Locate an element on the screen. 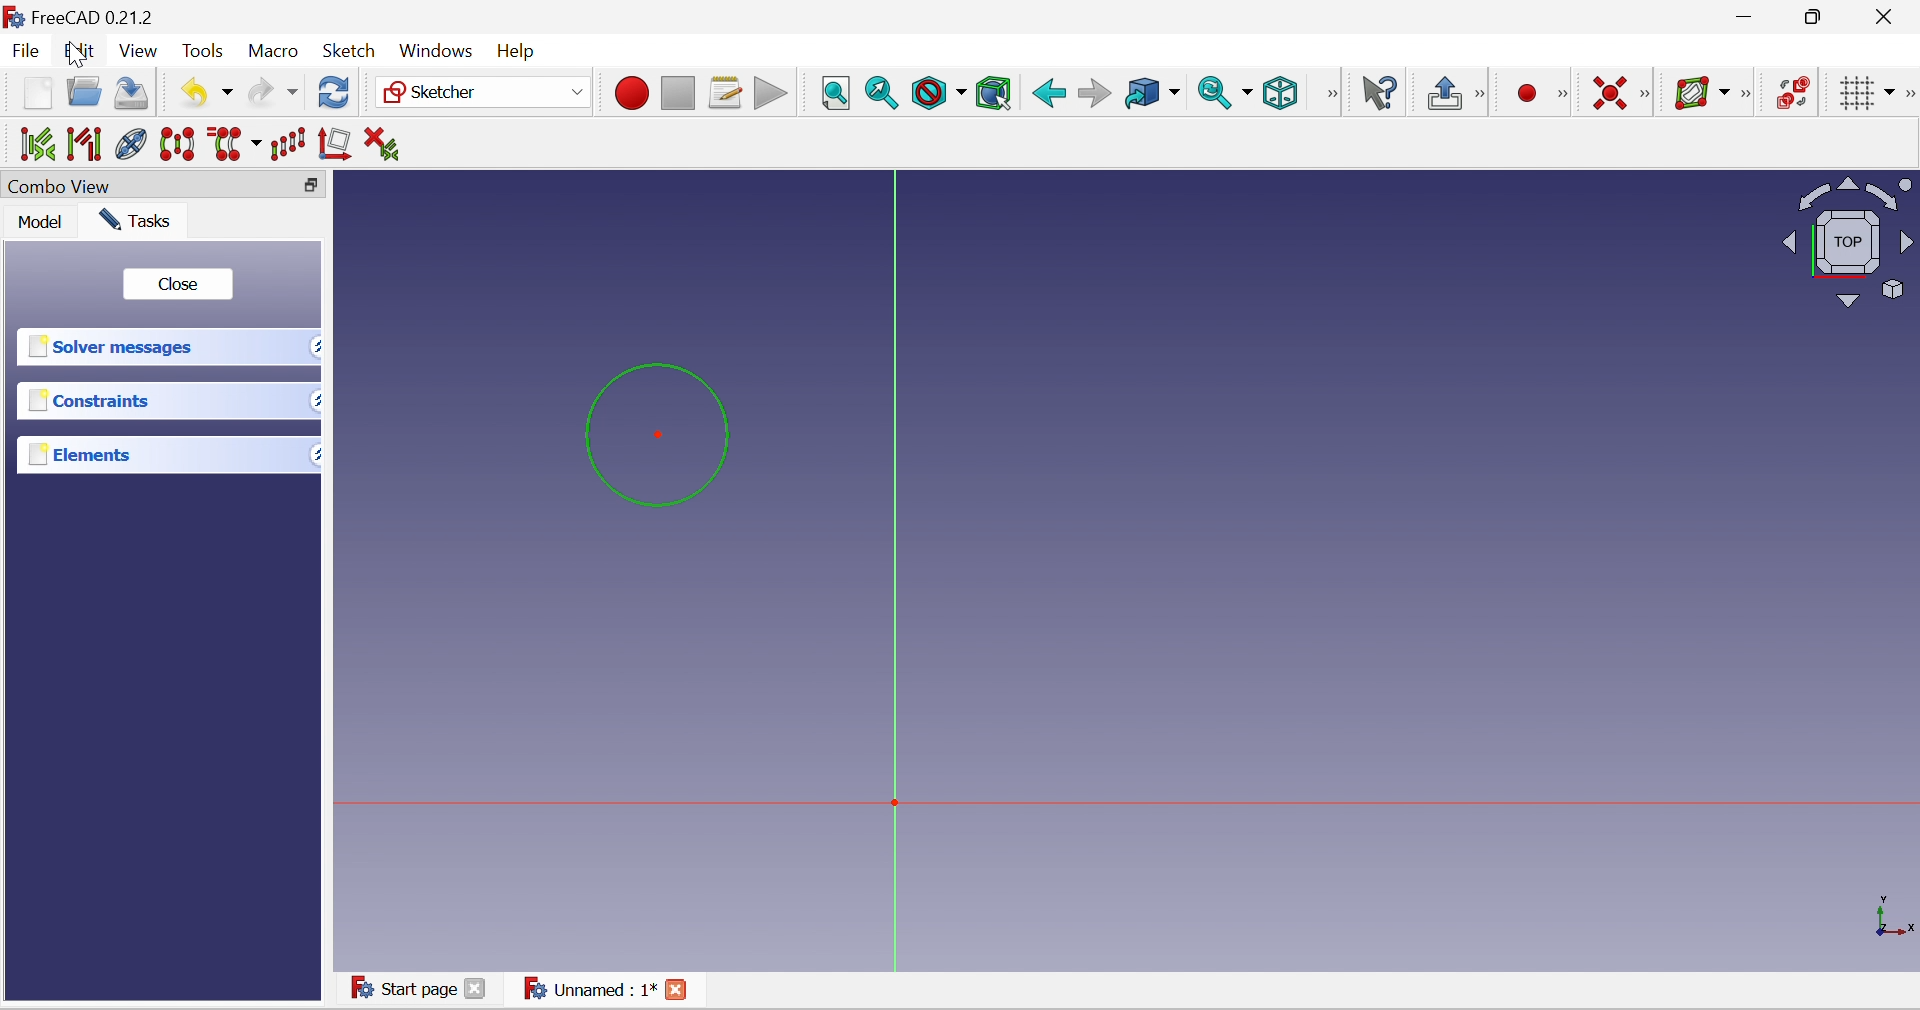  Help is located at coordinates (516, 53).